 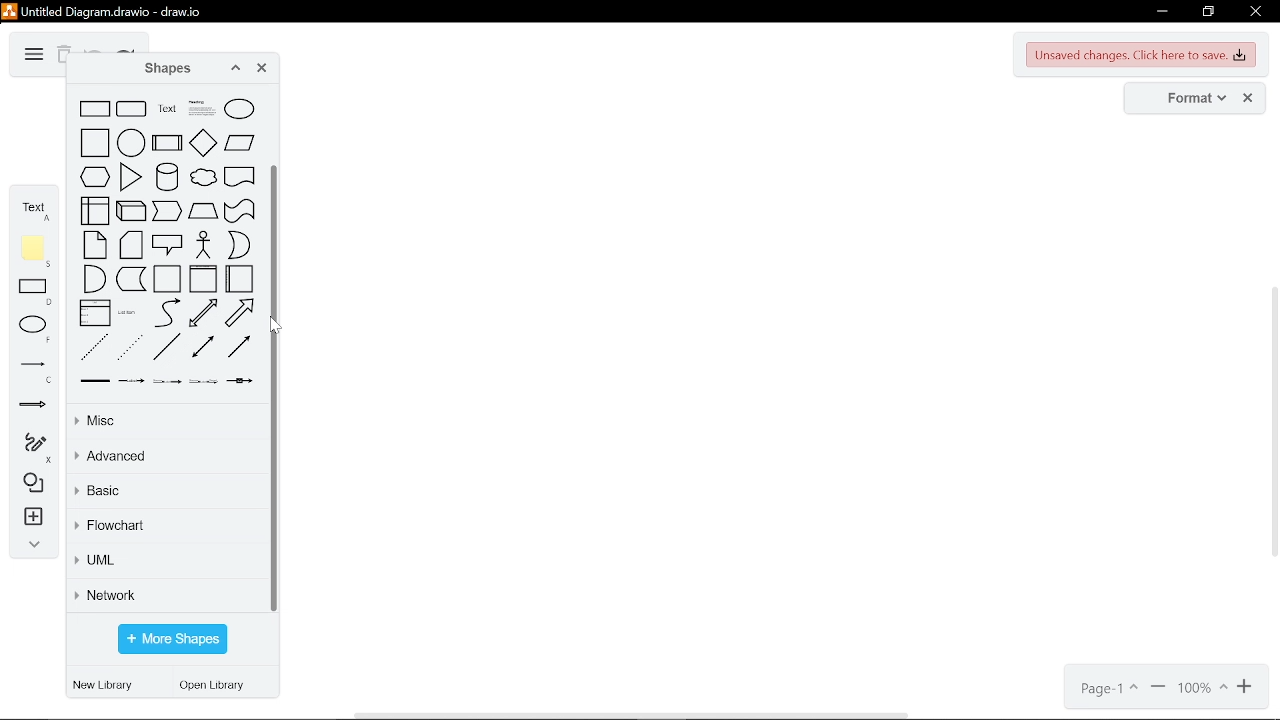 What do you see at coordinates (167, 109) in the screenshot?
I see `text` at bounding box center [167, 109].